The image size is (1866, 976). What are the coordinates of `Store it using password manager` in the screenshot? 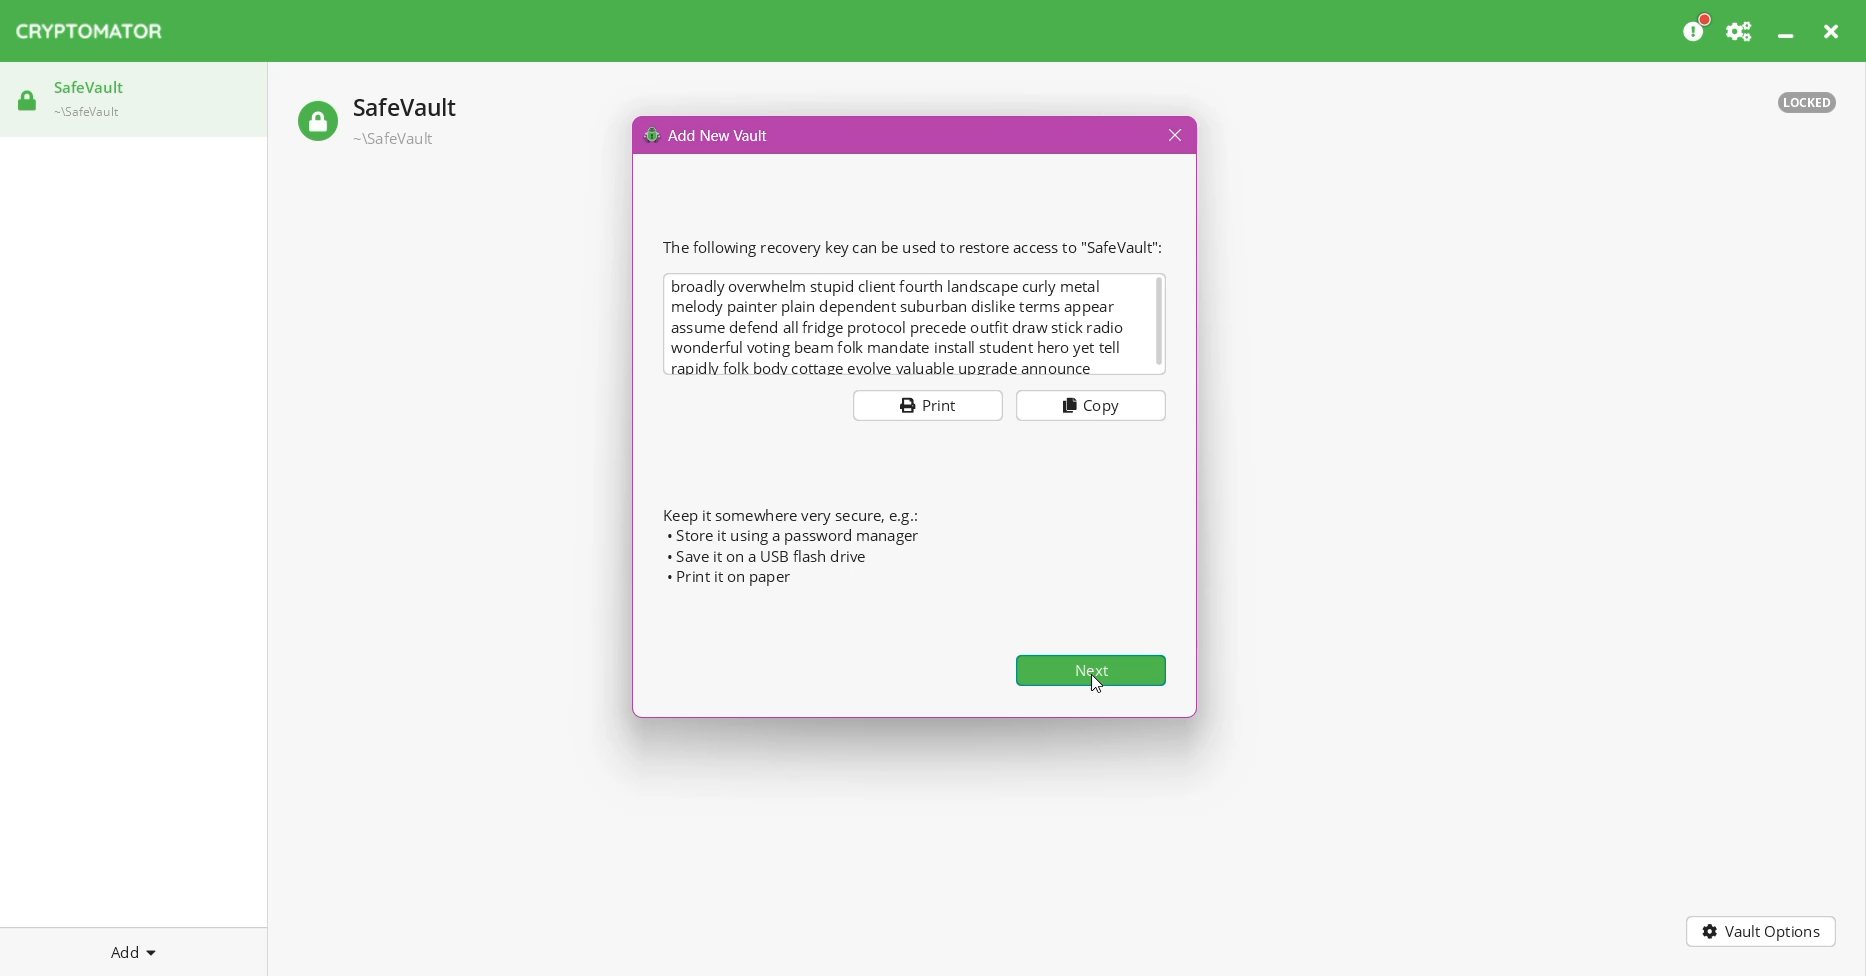 It's located at (793, 537).